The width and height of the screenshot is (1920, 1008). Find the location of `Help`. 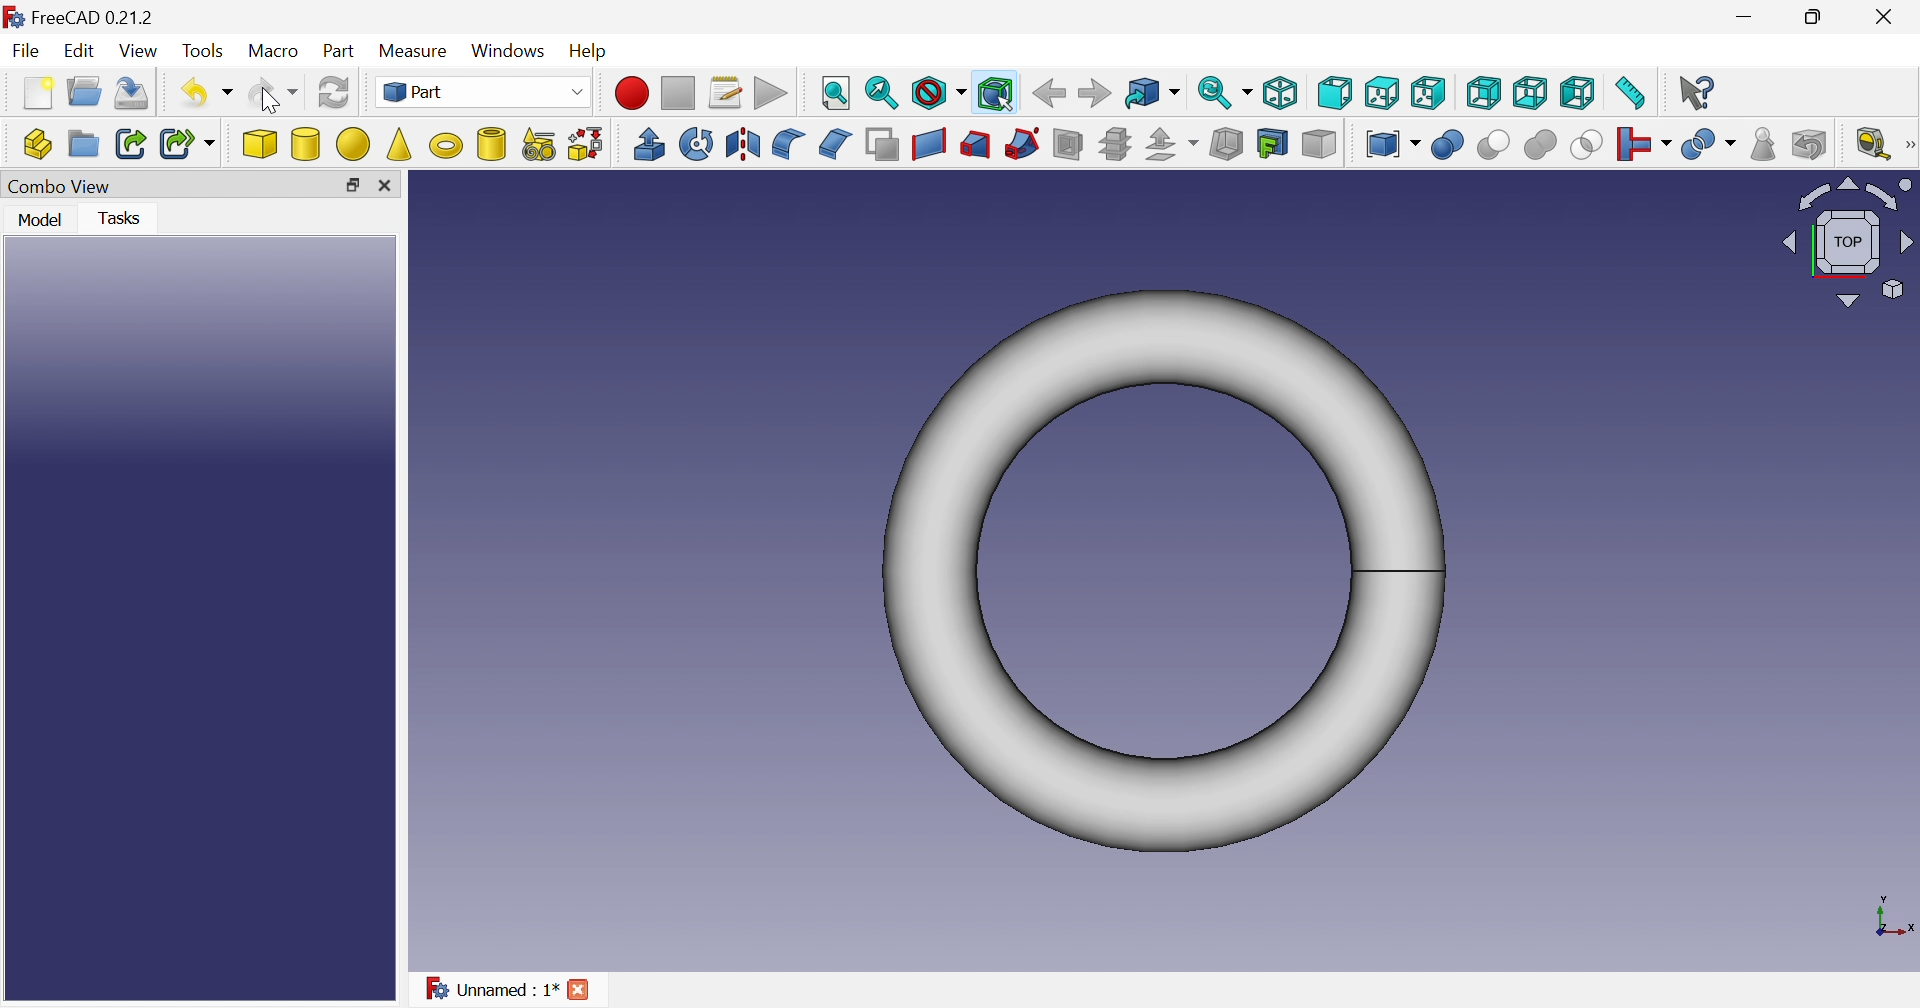

Help is located at coordinates (588, 52).